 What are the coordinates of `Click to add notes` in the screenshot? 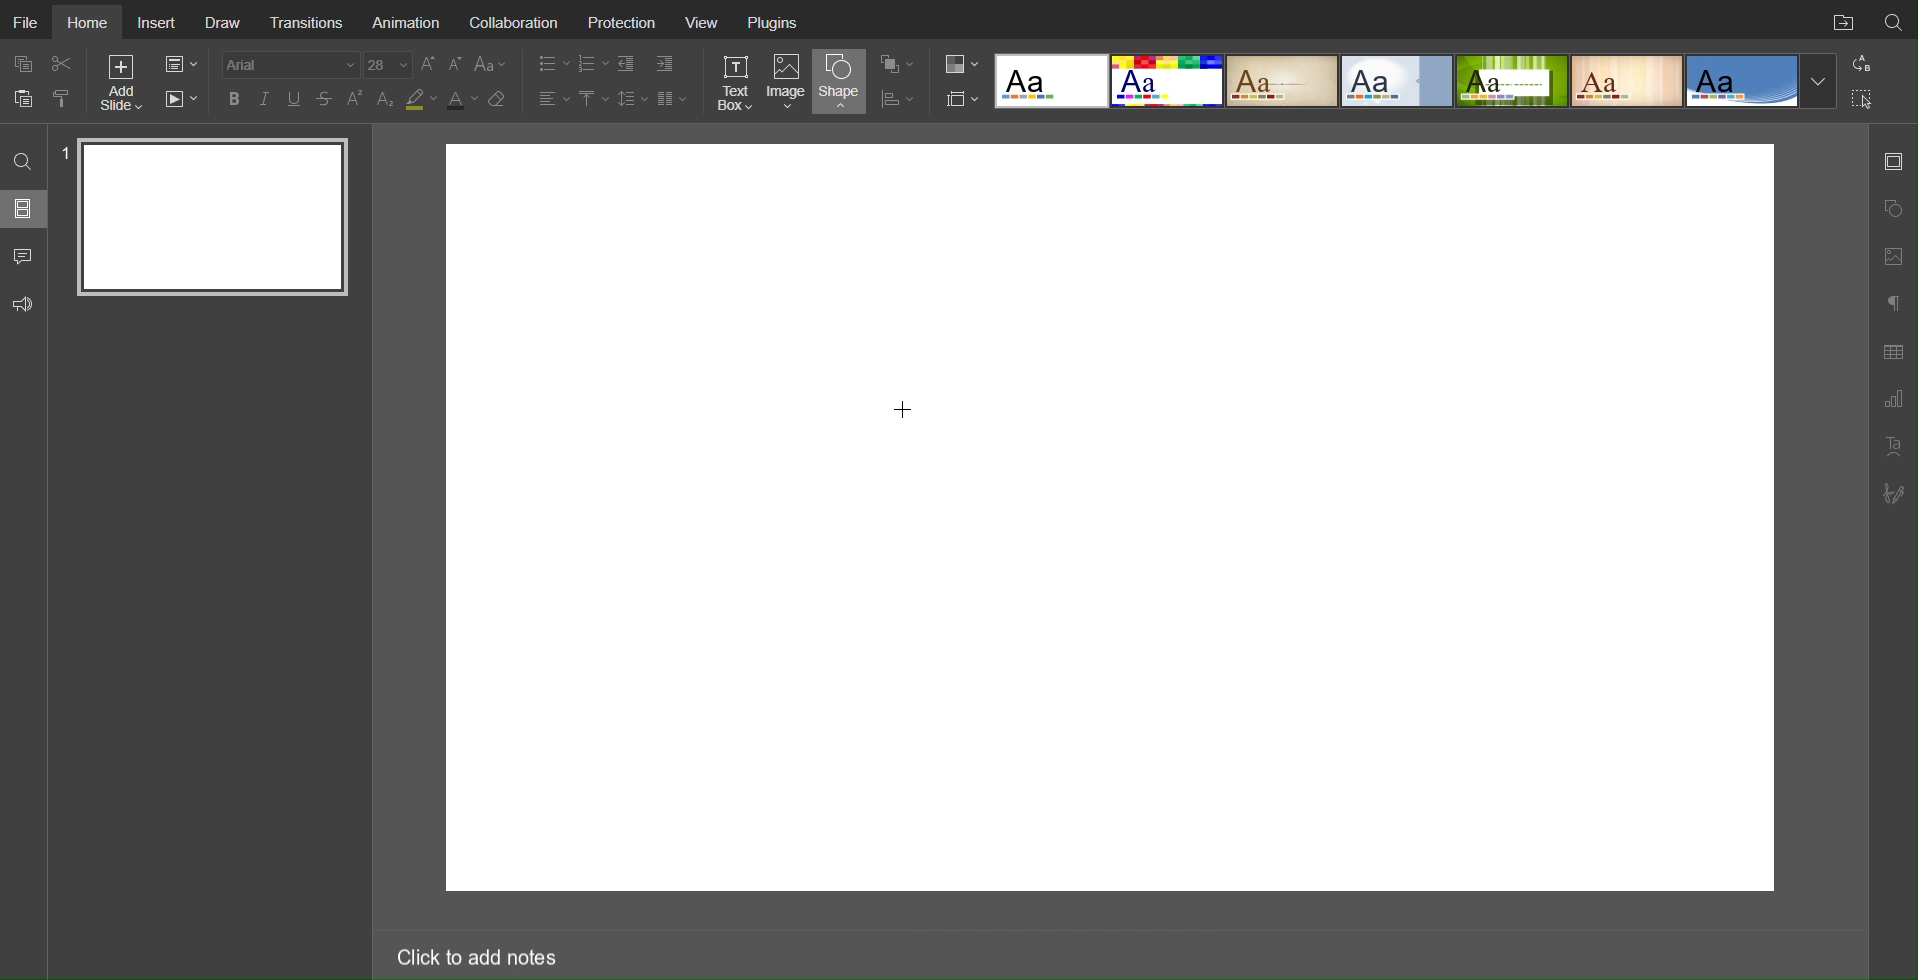 It's located at (475, 953).